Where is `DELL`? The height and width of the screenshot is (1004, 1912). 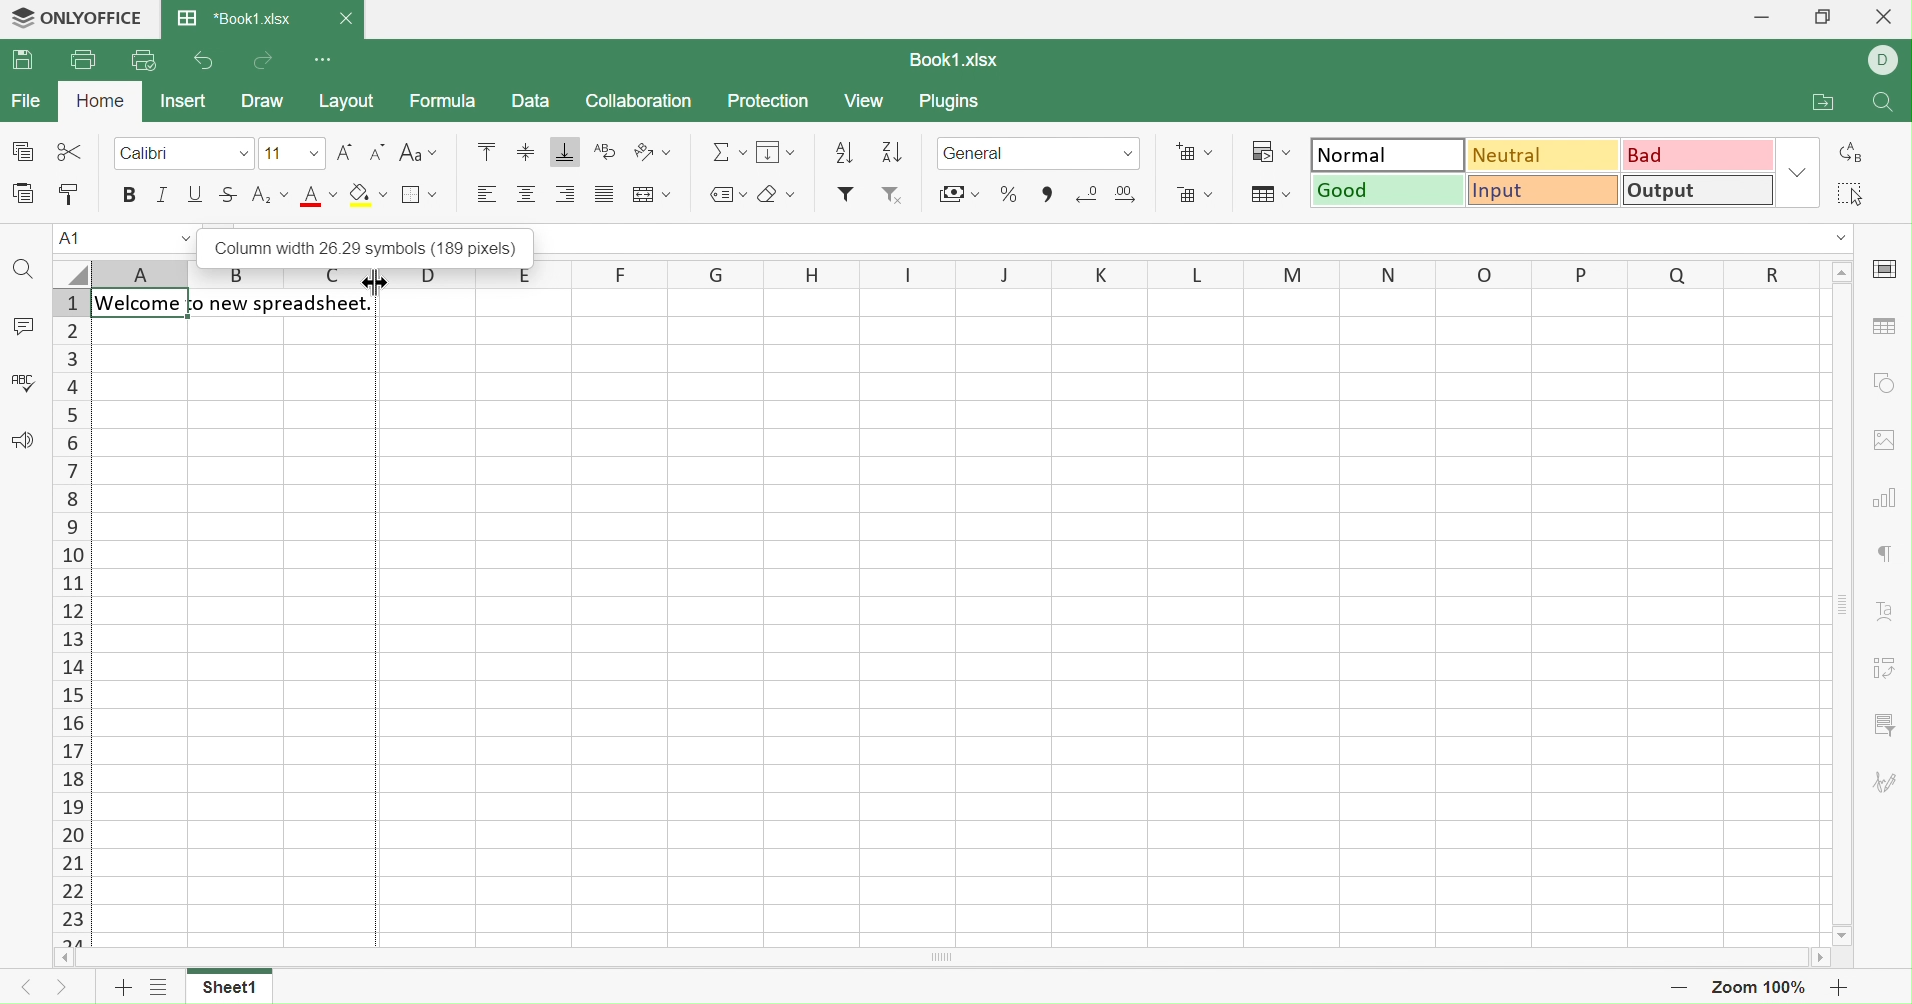
DELL is located at coordinates (1884, 59).